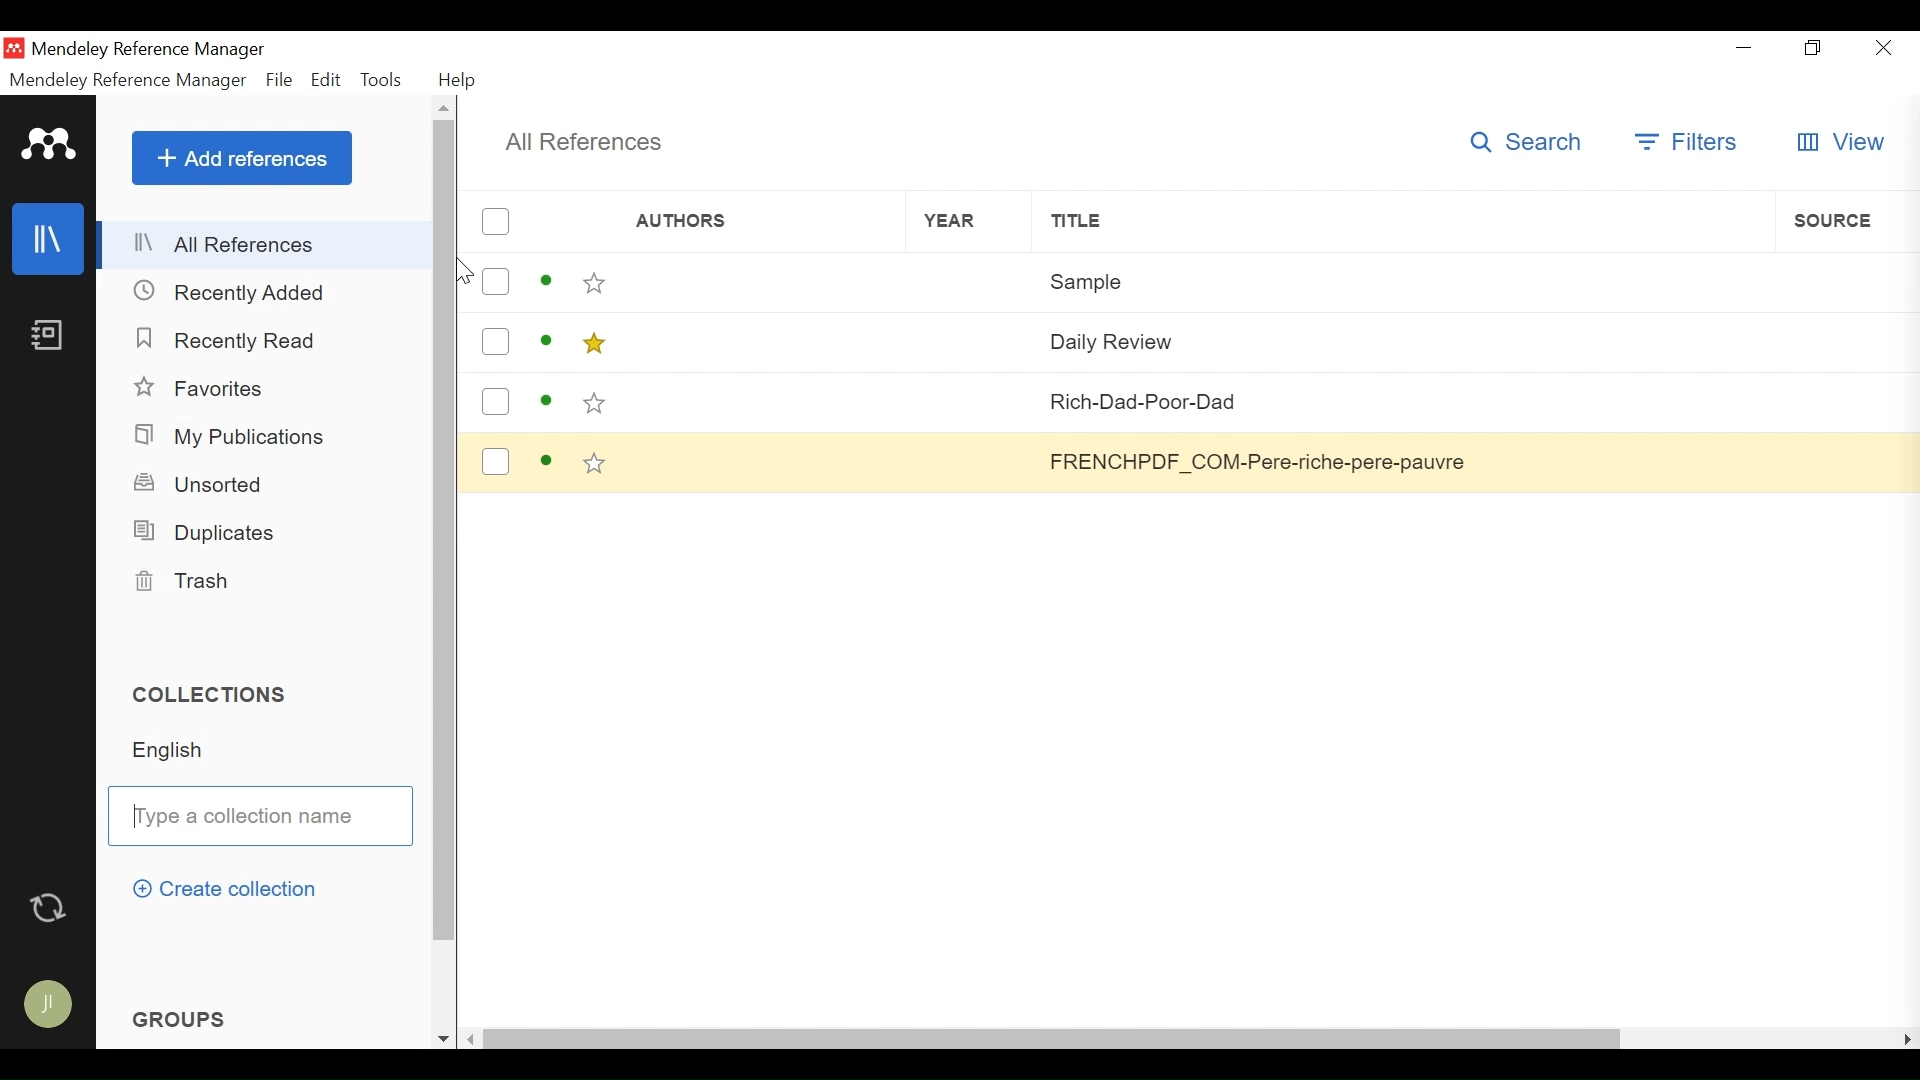  Describe the element at coordinates (592, 344) in the screenshot. I see `Toggle favorites` at that location.